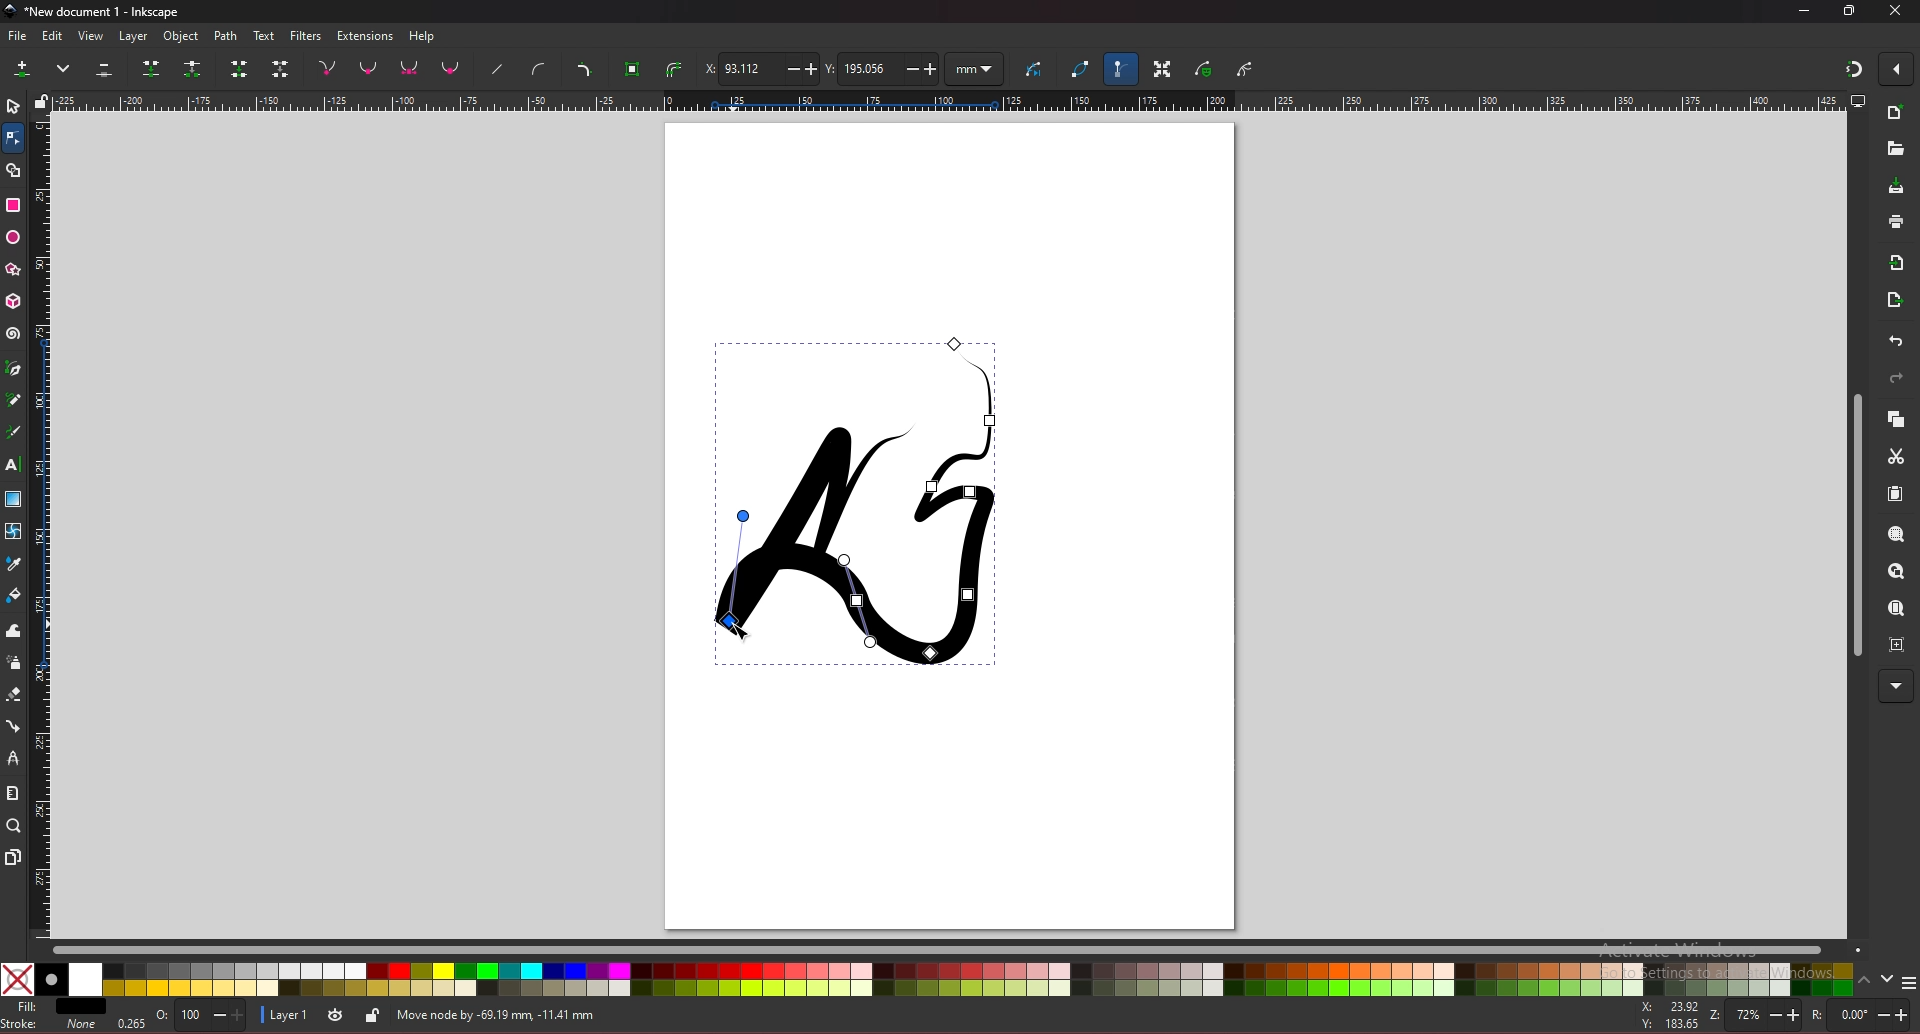 Image resolution: width=1920 pixels, height=1034 pixels. Describe the element at coordinates (14, 336) in the screenshot. I see `spiral` at that location.